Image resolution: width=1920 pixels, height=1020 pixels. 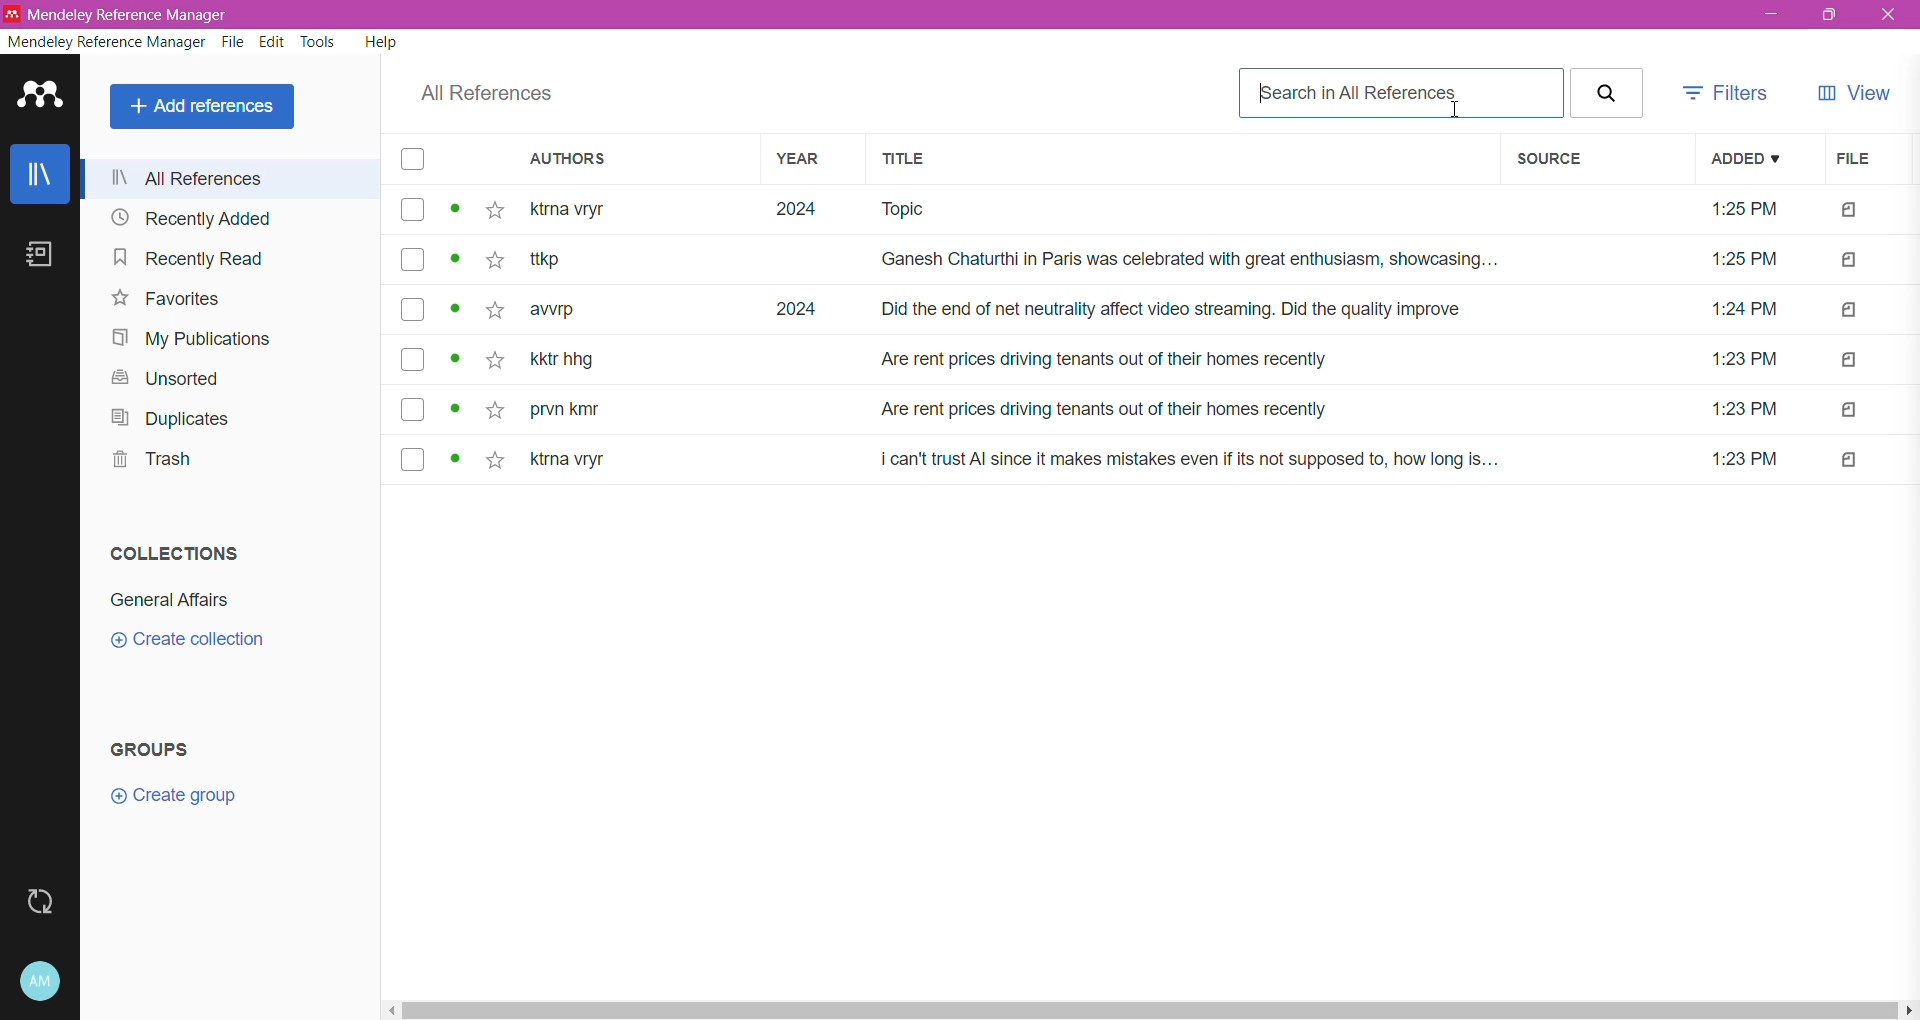 What do you see at coordinates (409, 408) in the screenshot?
I see `select file` at bounding box center [409, 408].